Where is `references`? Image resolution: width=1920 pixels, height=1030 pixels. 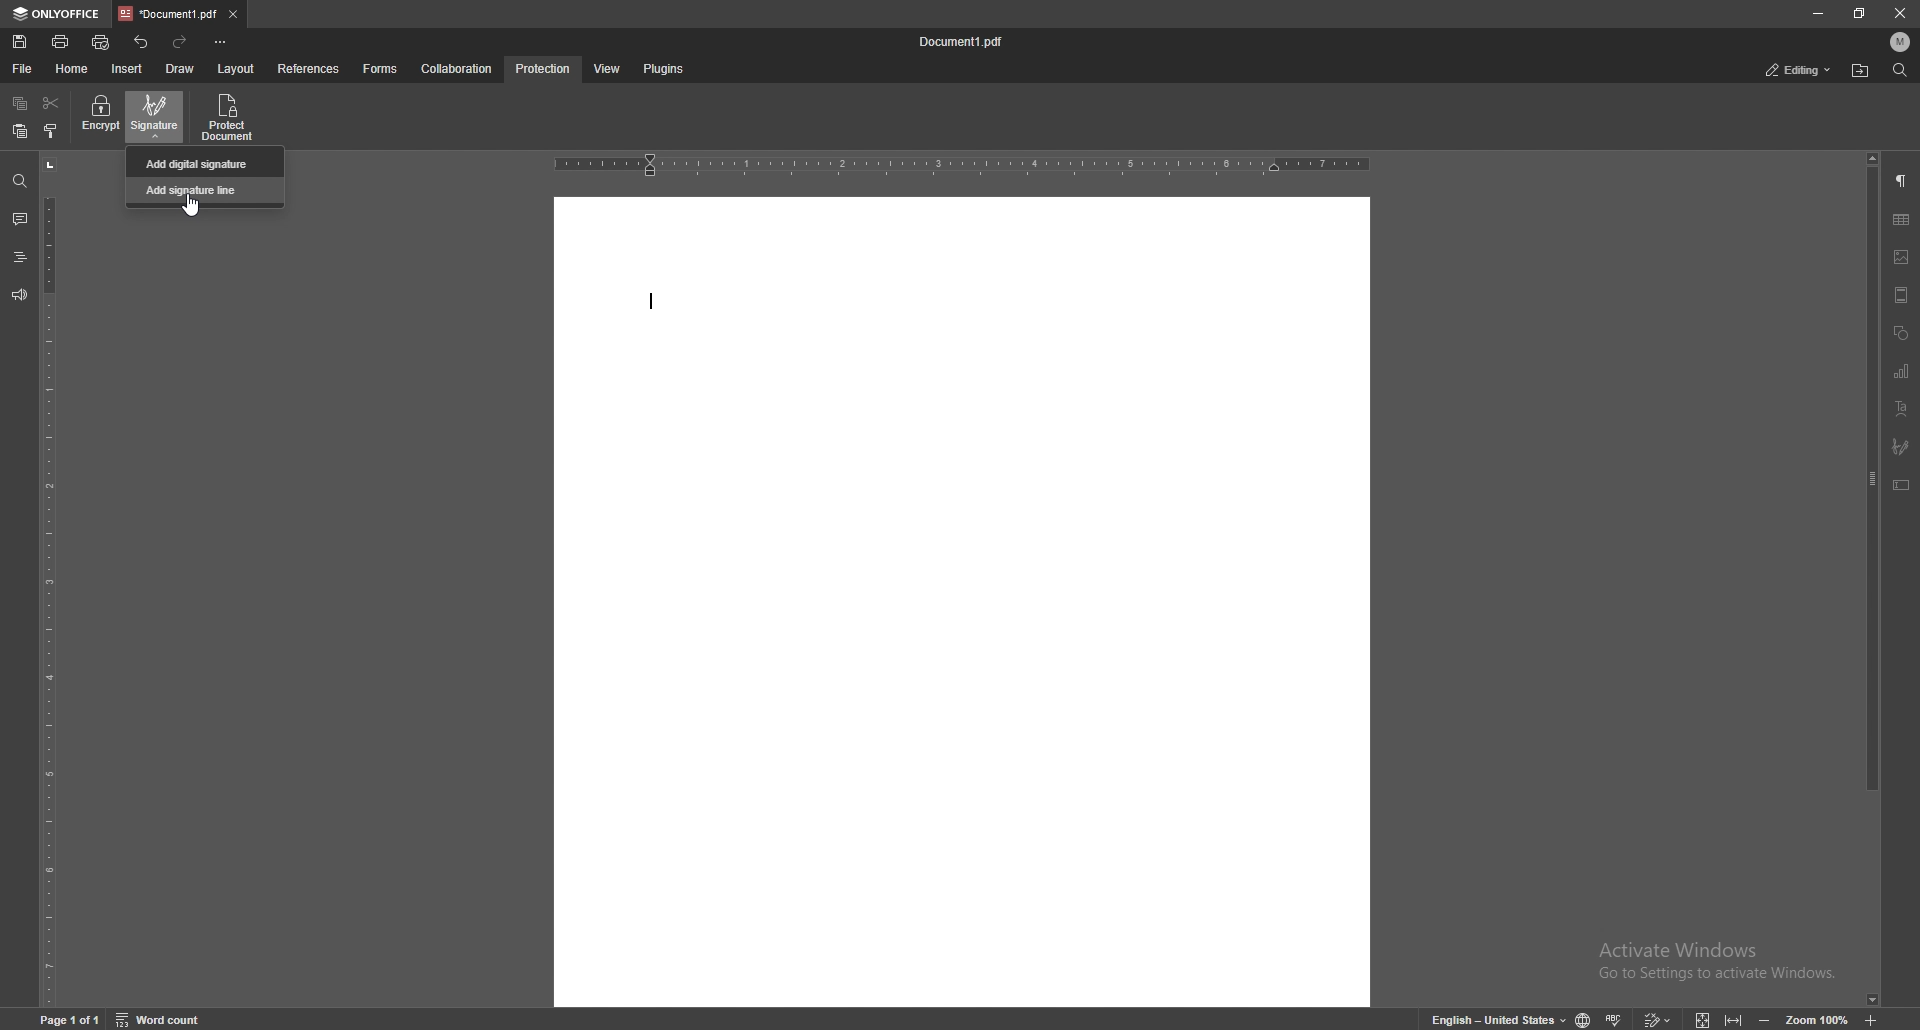
references is located at coordinates (311, 68).